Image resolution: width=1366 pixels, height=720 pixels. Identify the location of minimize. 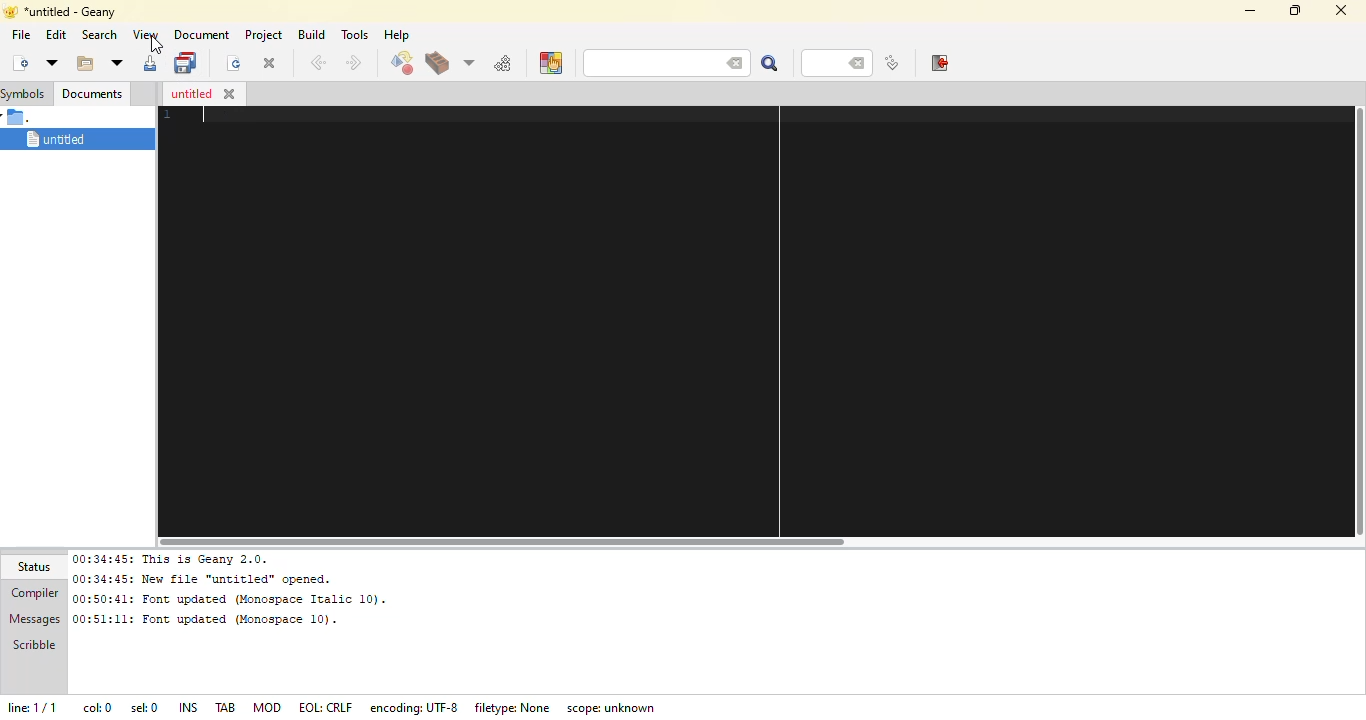
(1247, 10).